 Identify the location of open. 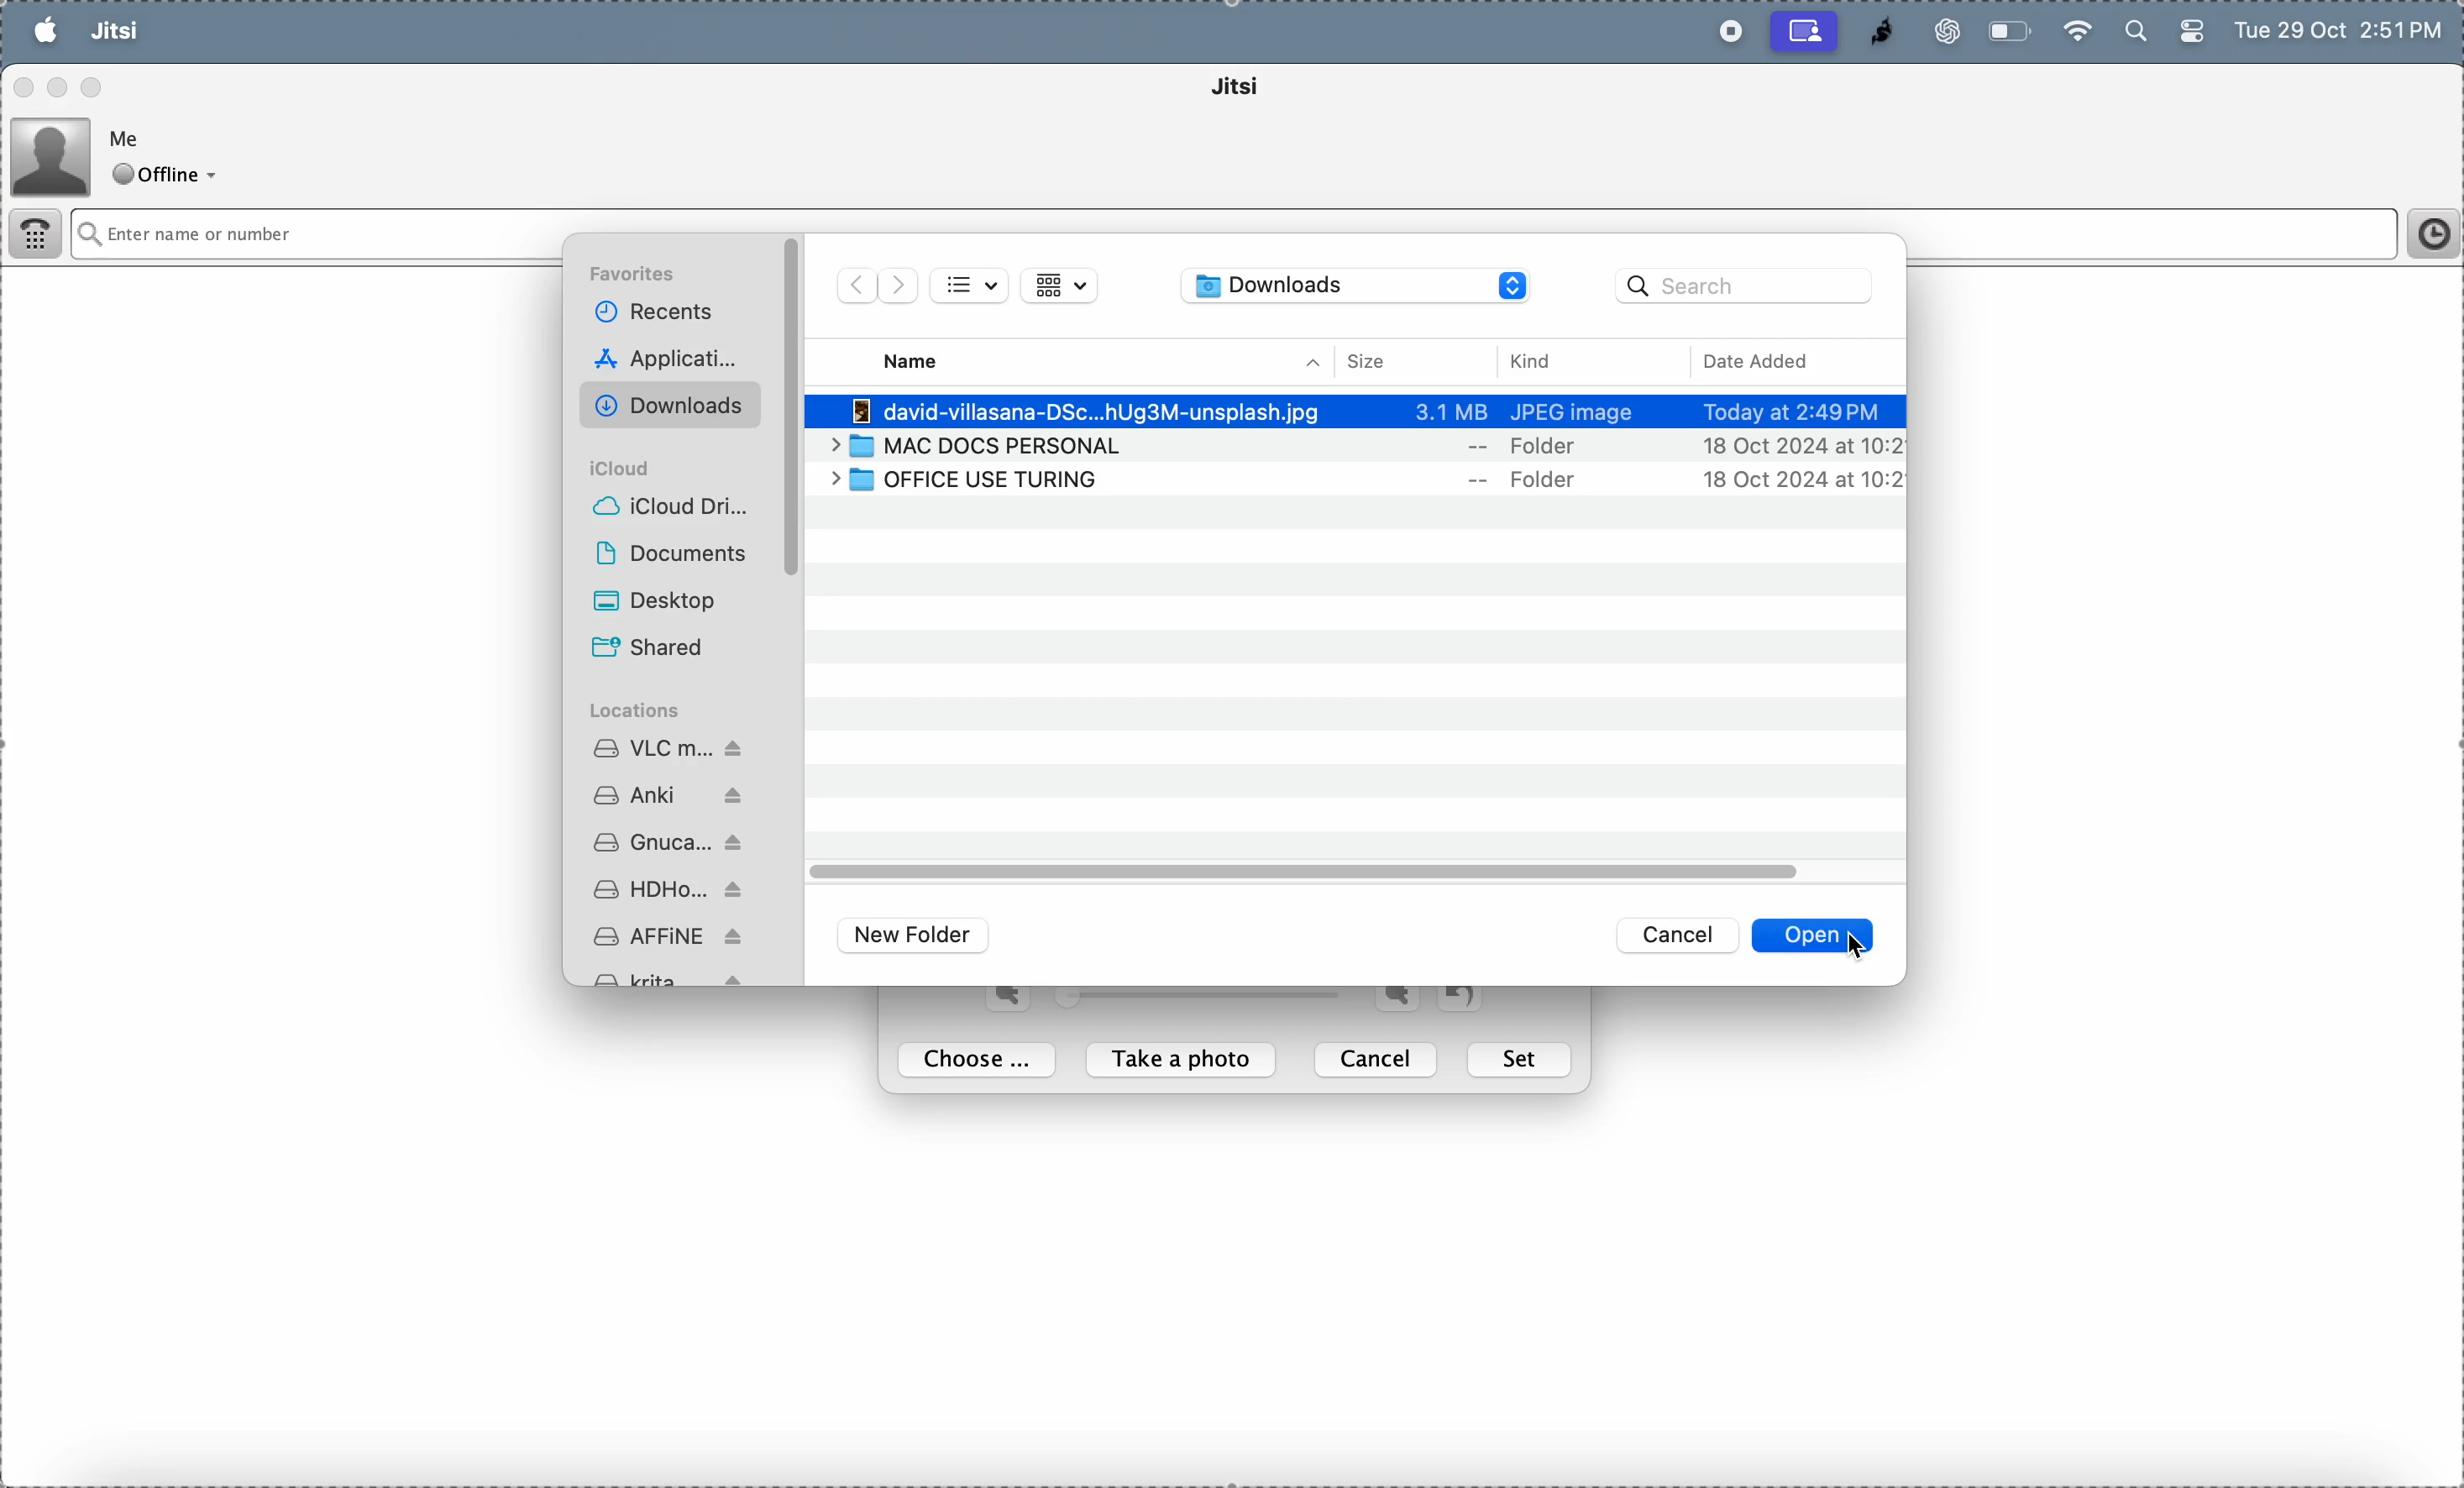
(1816, 935).